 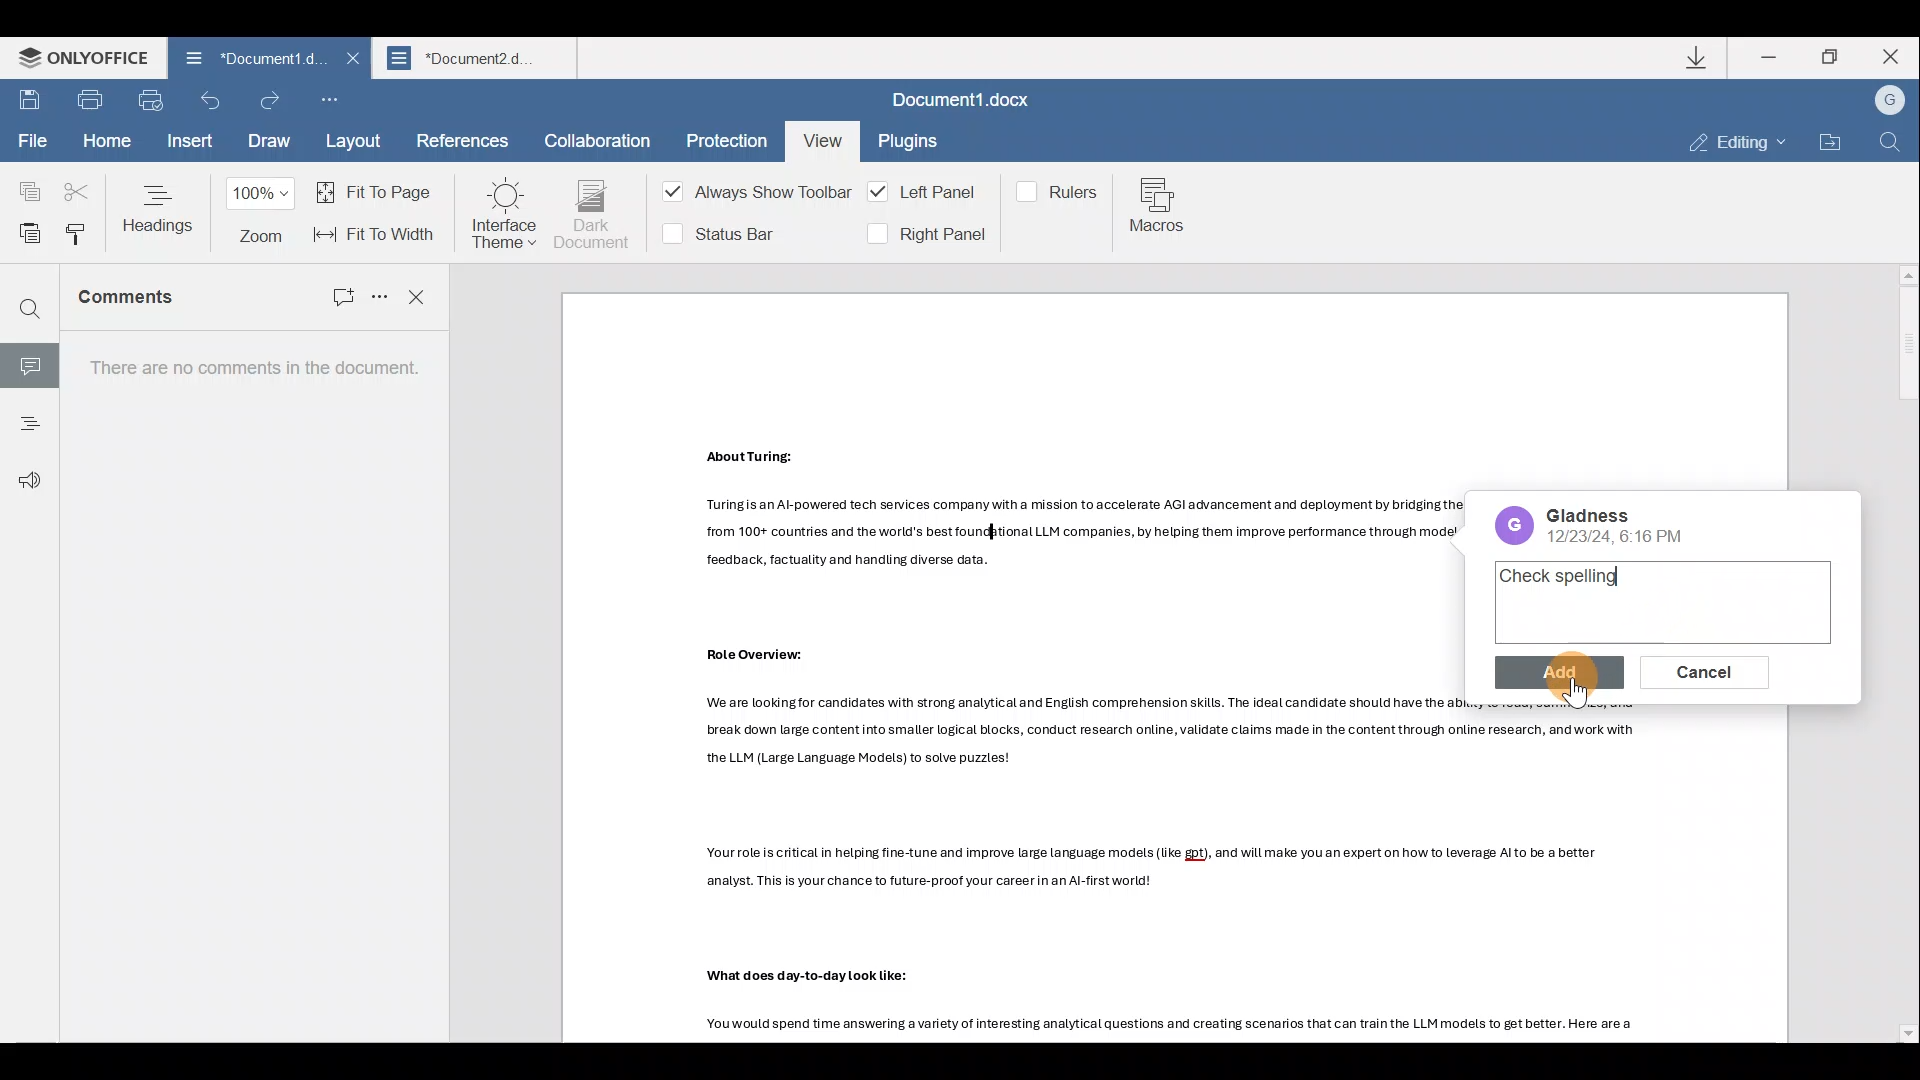 What do you see at coordinates (266, 143) in the screenshot?
I see `Draw` at bounding box center [266, 143].